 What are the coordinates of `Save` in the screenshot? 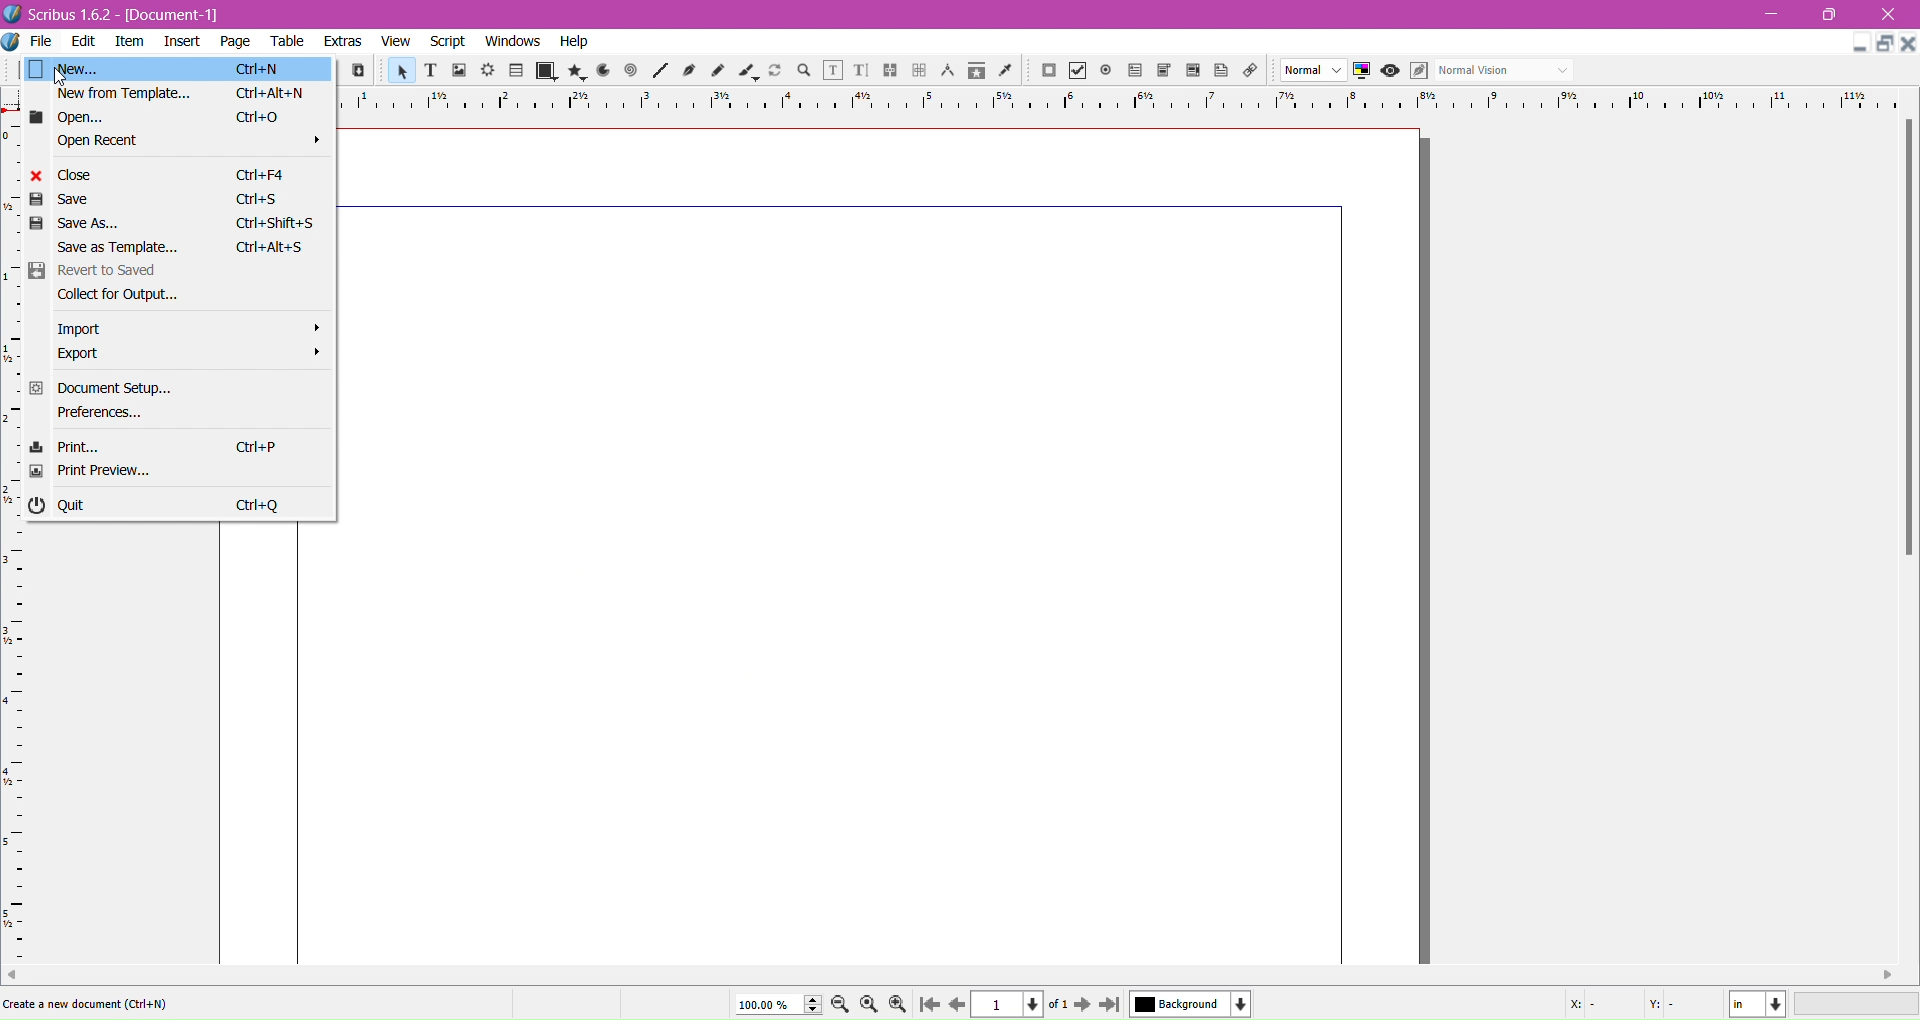 It's located at (156, 200).